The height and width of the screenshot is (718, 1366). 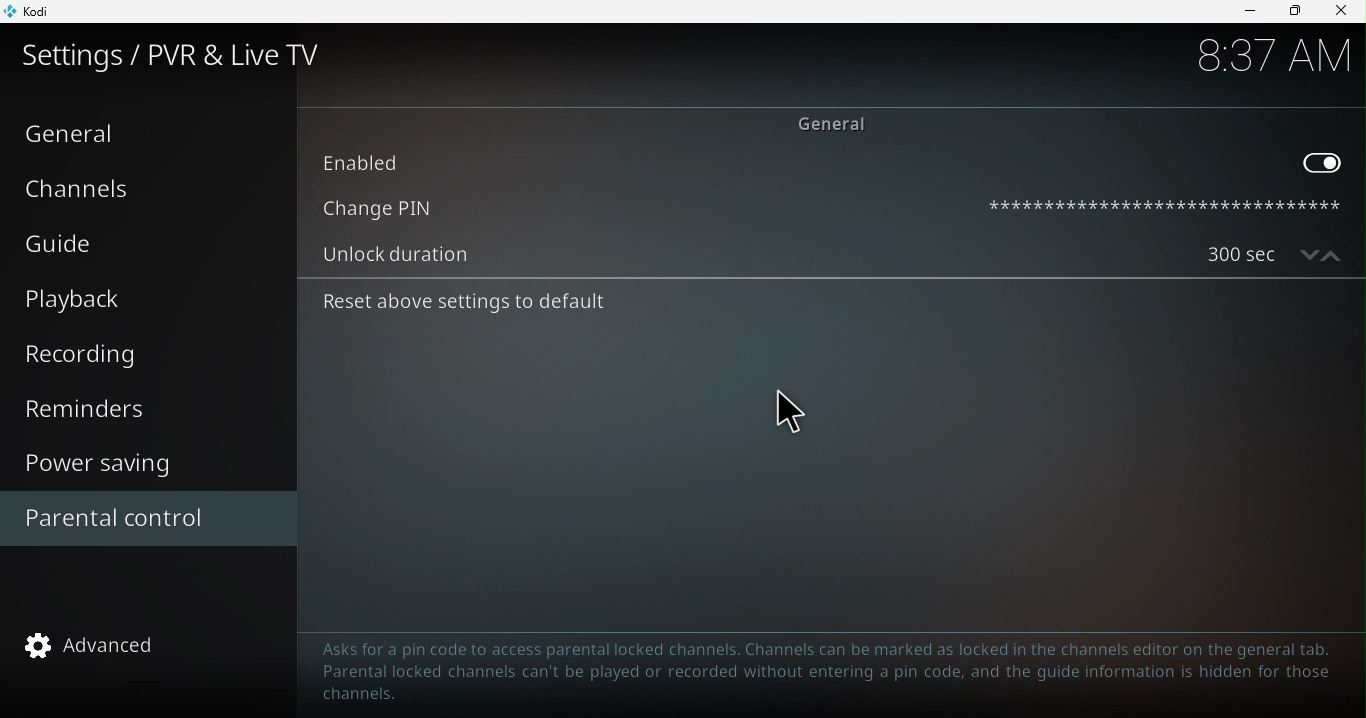 I want to click on Parental control, so click(x=142, y=517).